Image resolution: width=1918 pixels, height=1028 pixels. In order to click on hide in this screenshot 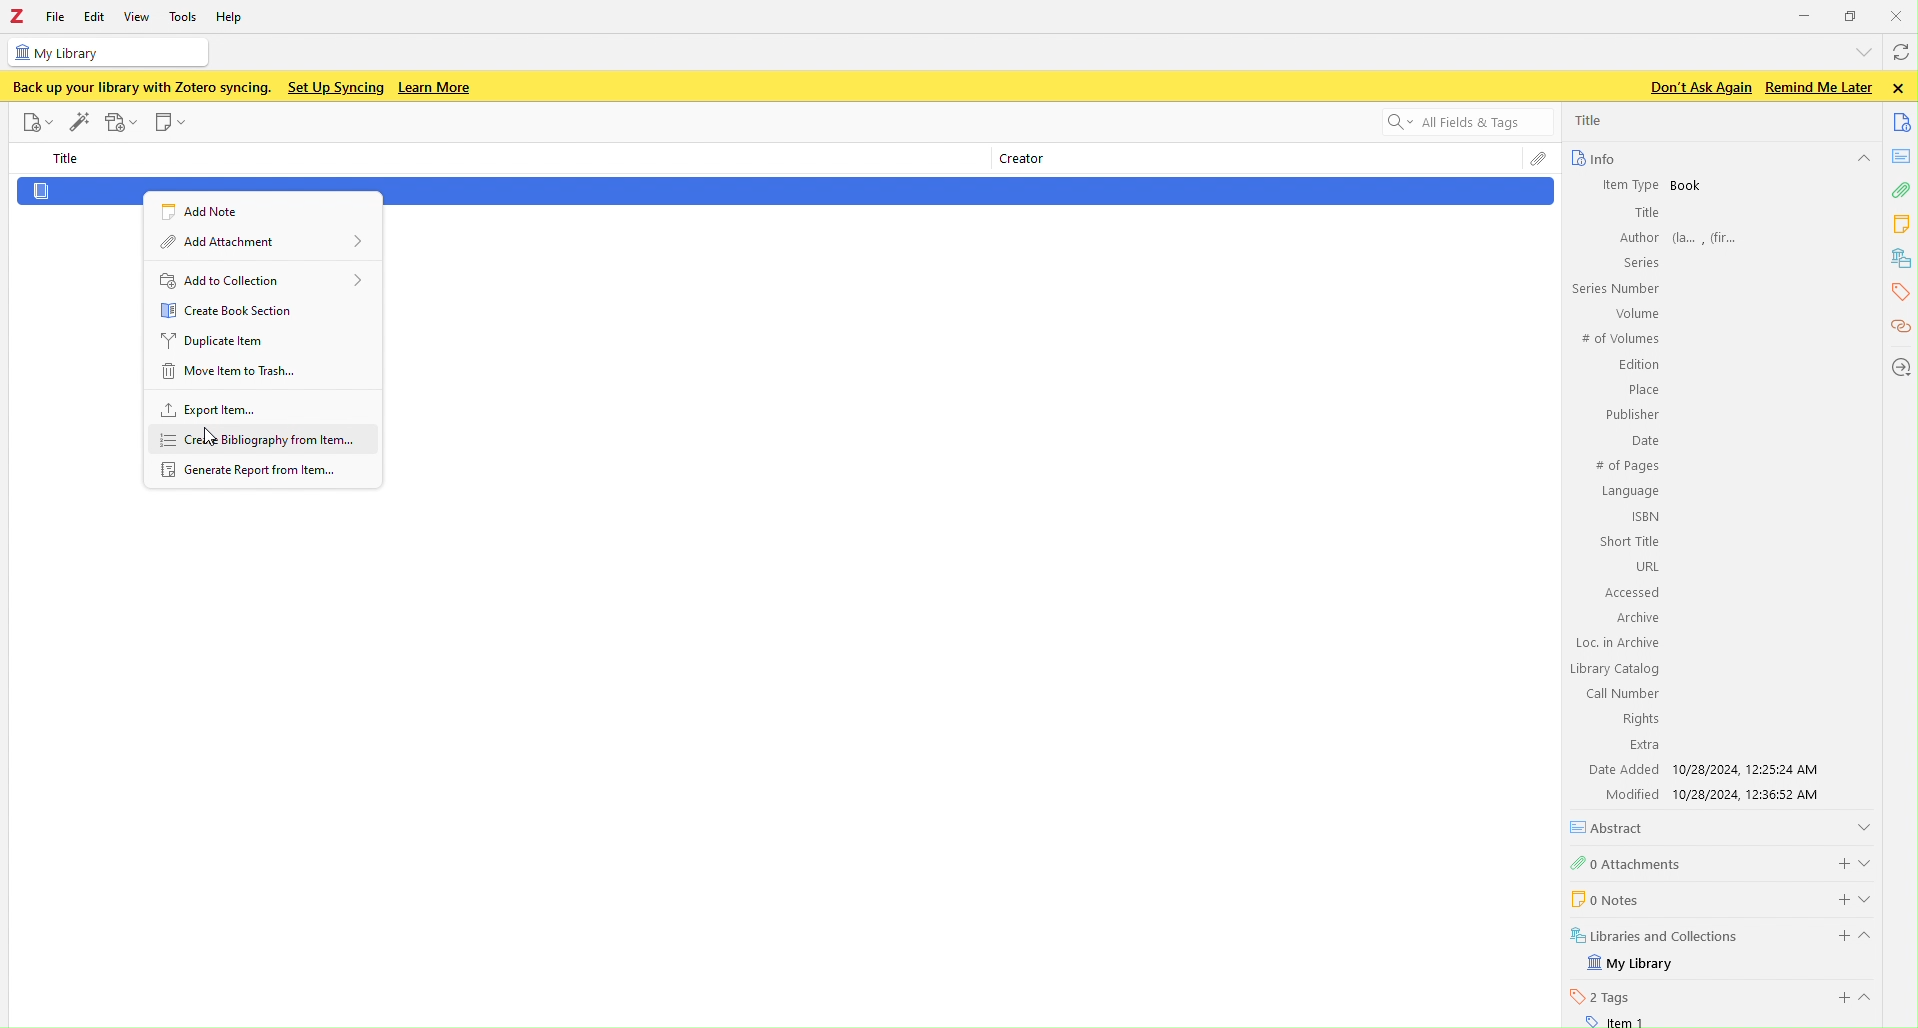, I will do `click(1874, 939)`.